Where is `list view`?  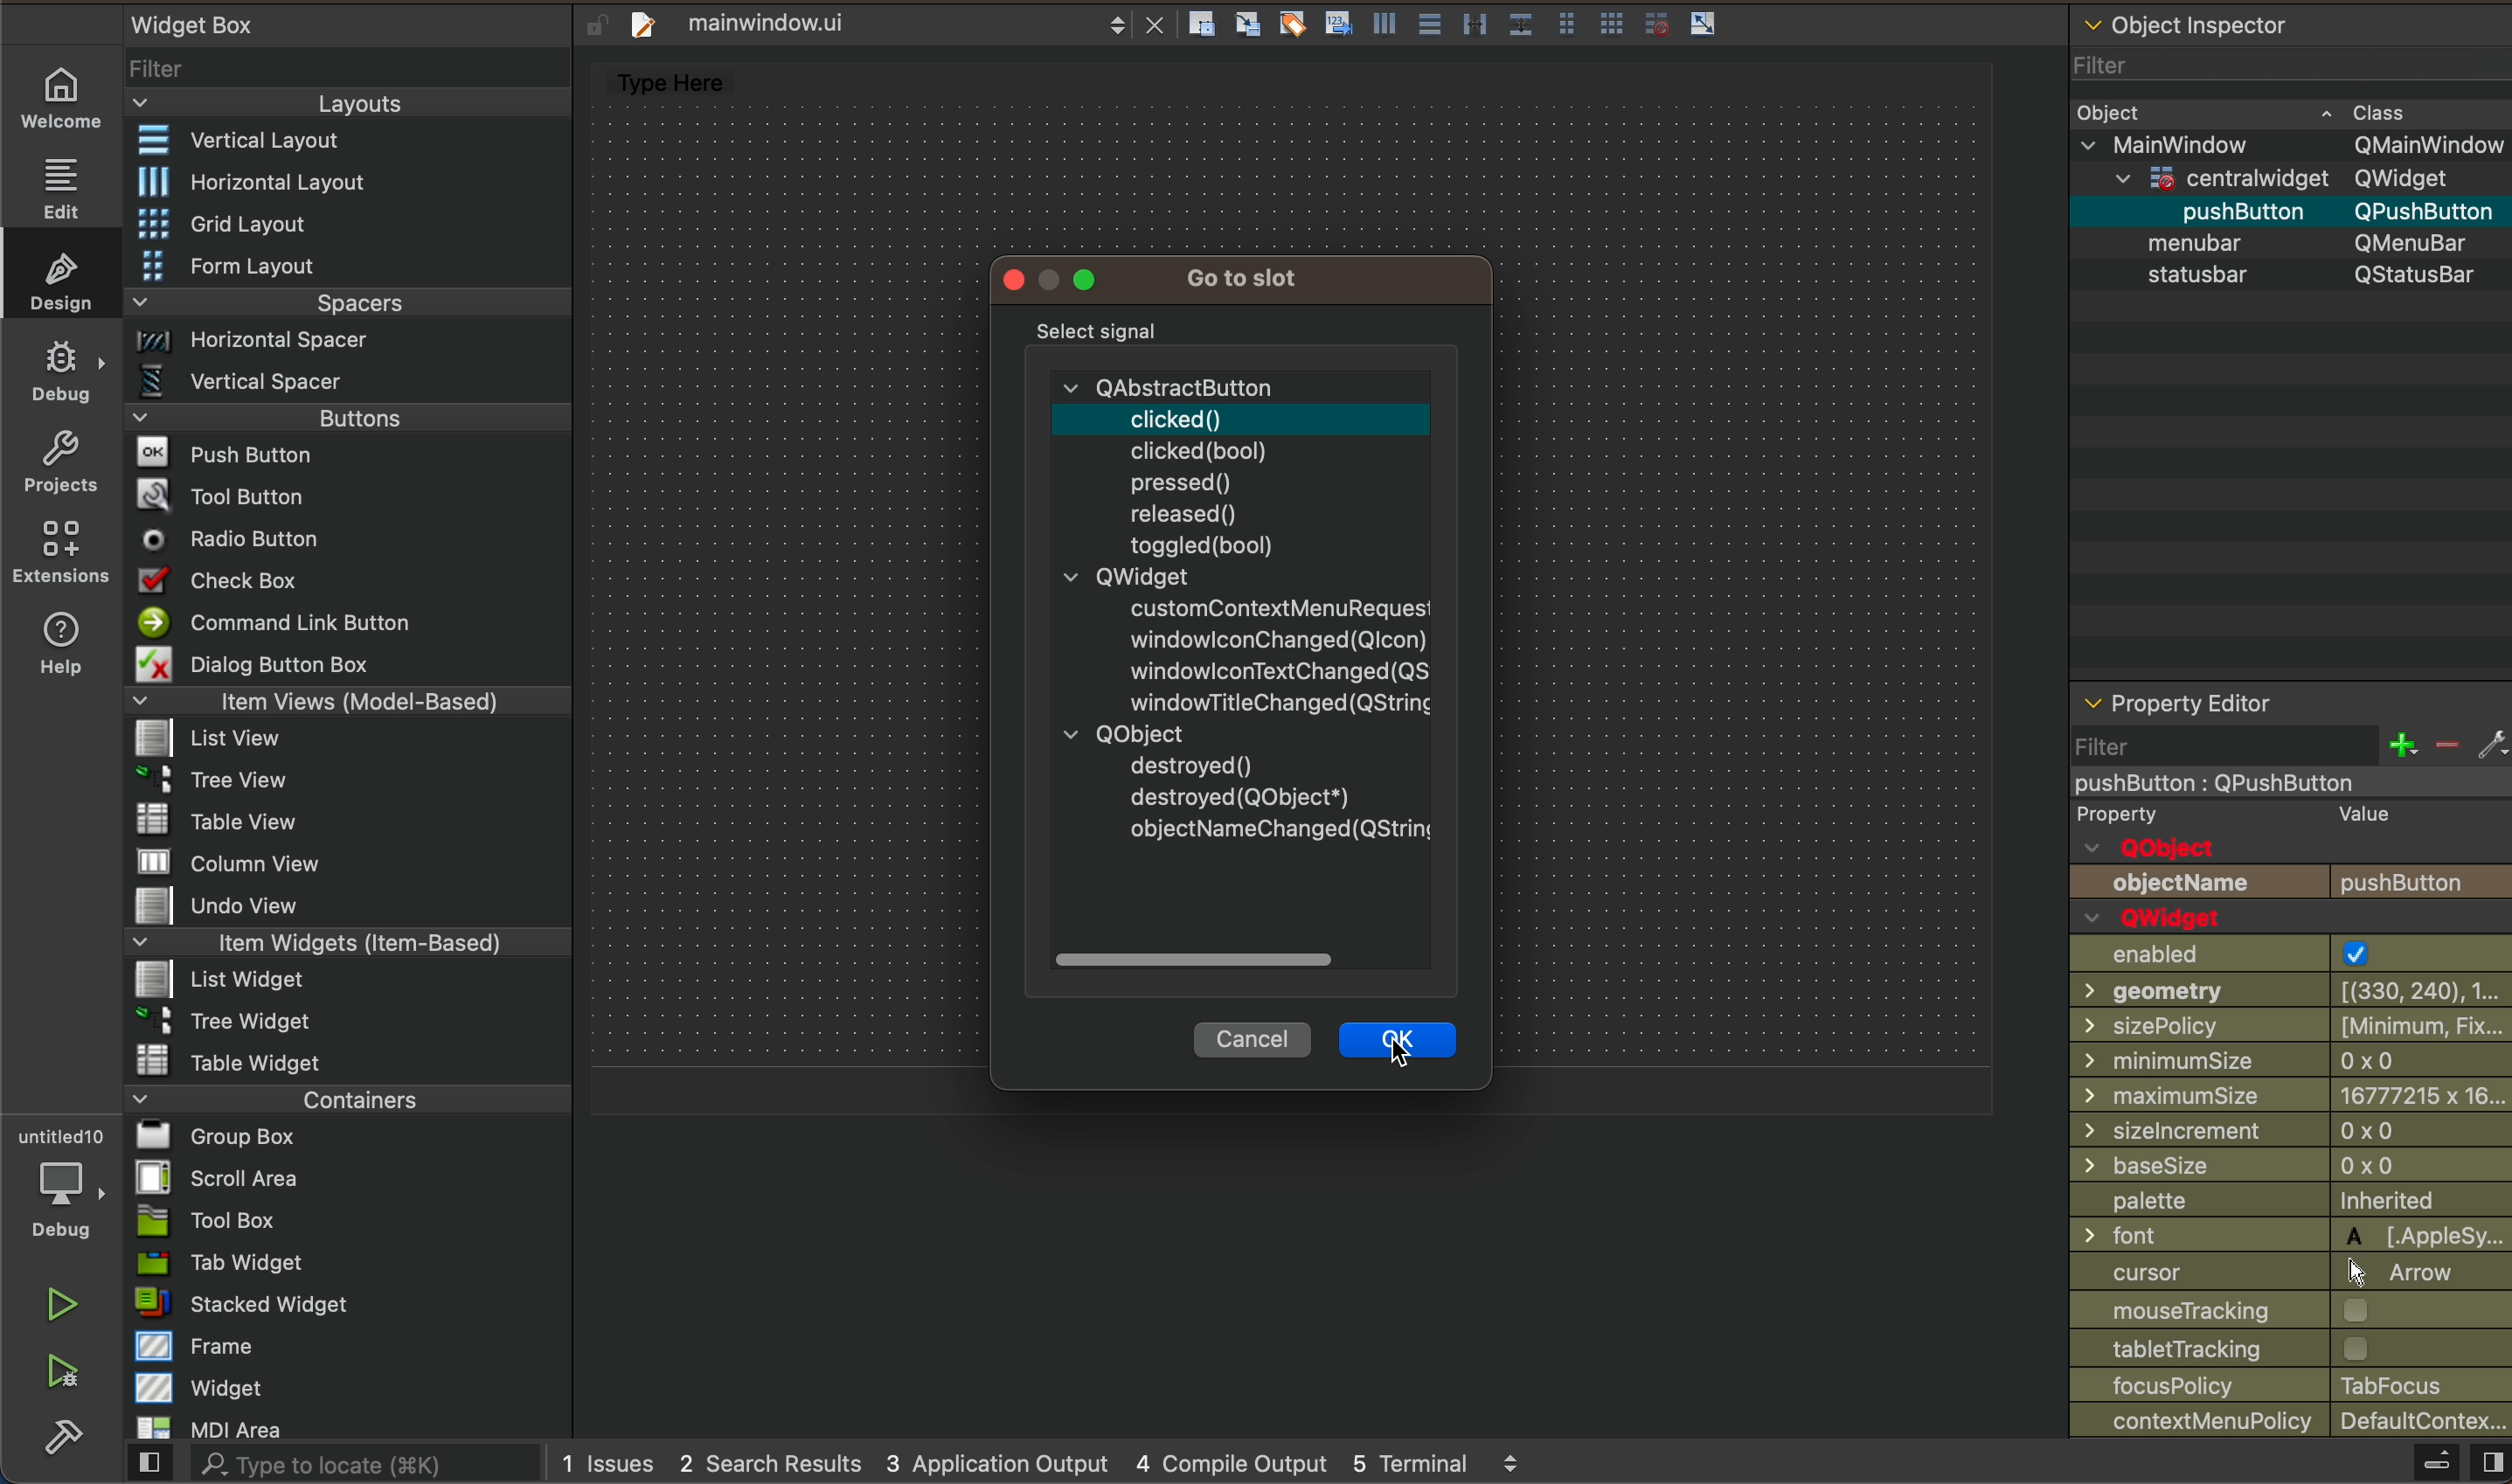
list view is located at coordinates (349, 739).